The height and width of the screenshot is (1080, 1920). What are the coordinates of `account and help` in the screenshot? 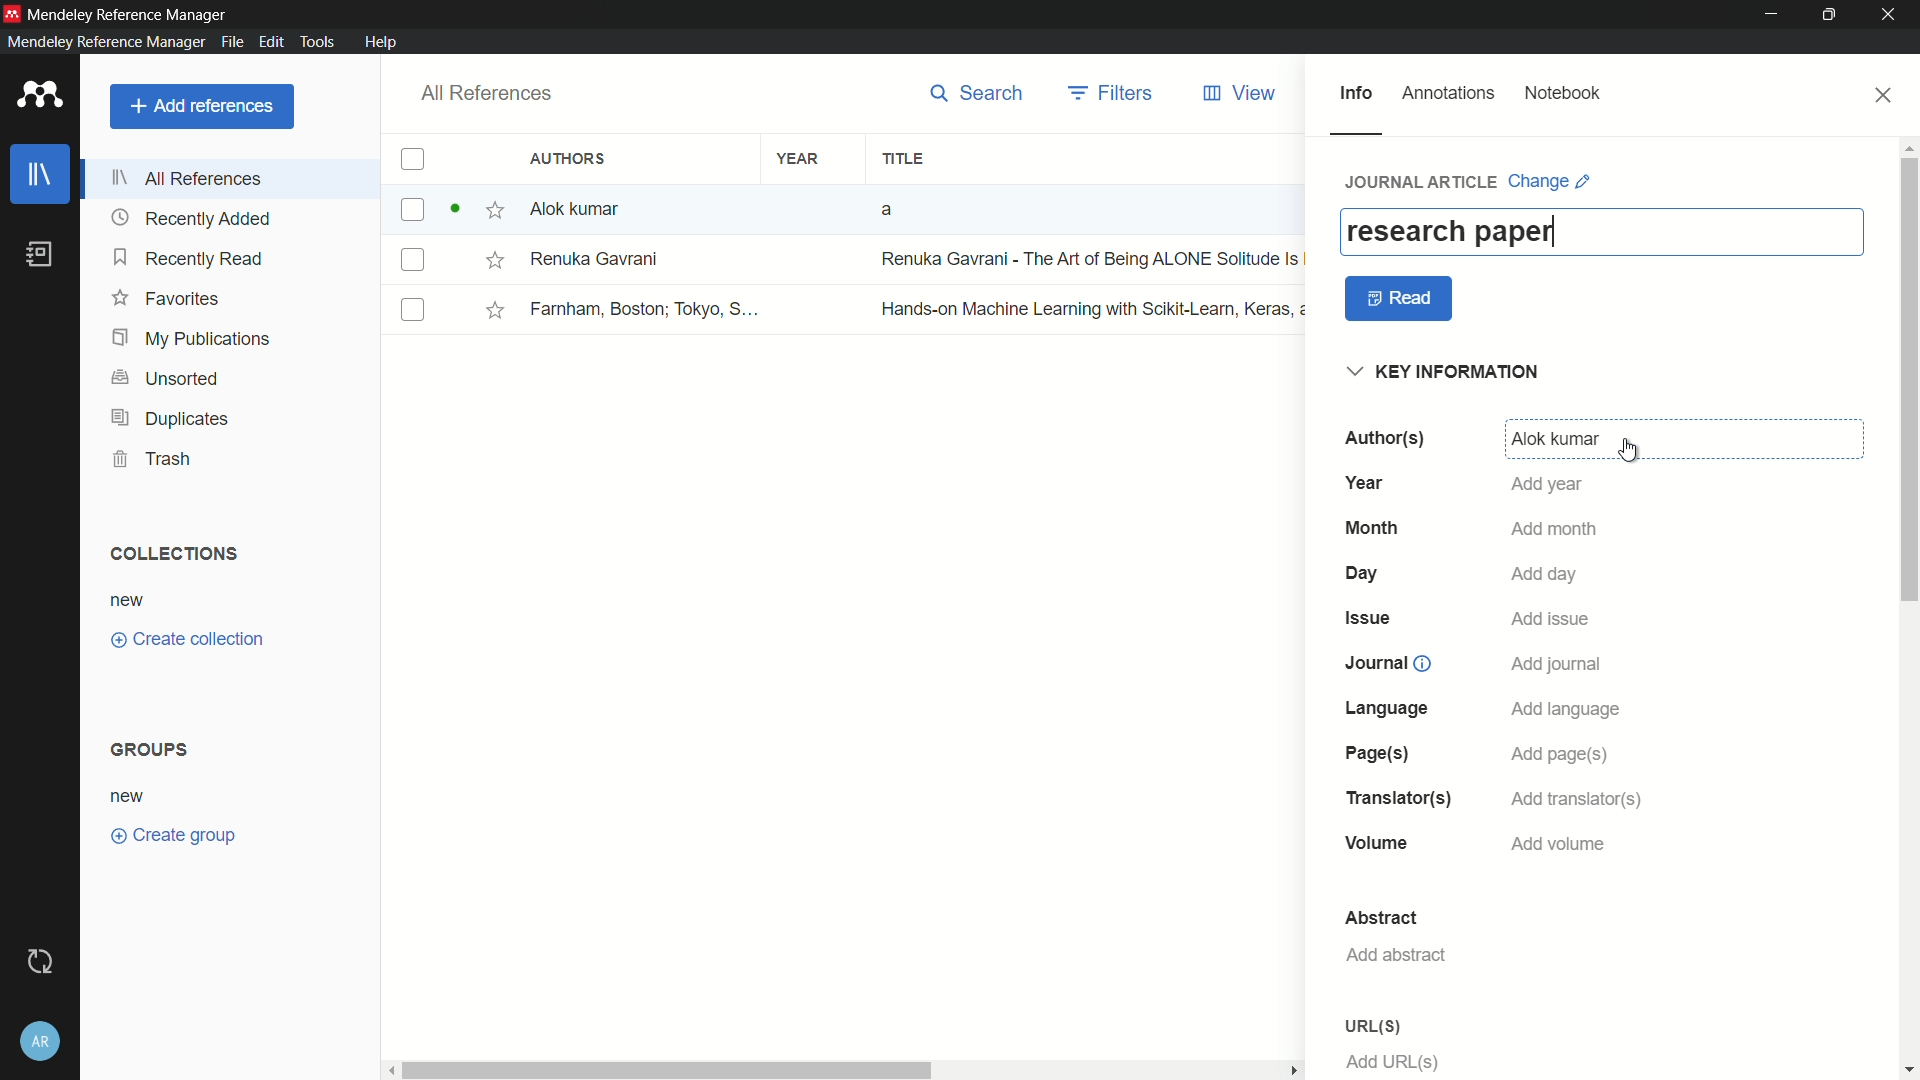 It's located at (43, 1041).